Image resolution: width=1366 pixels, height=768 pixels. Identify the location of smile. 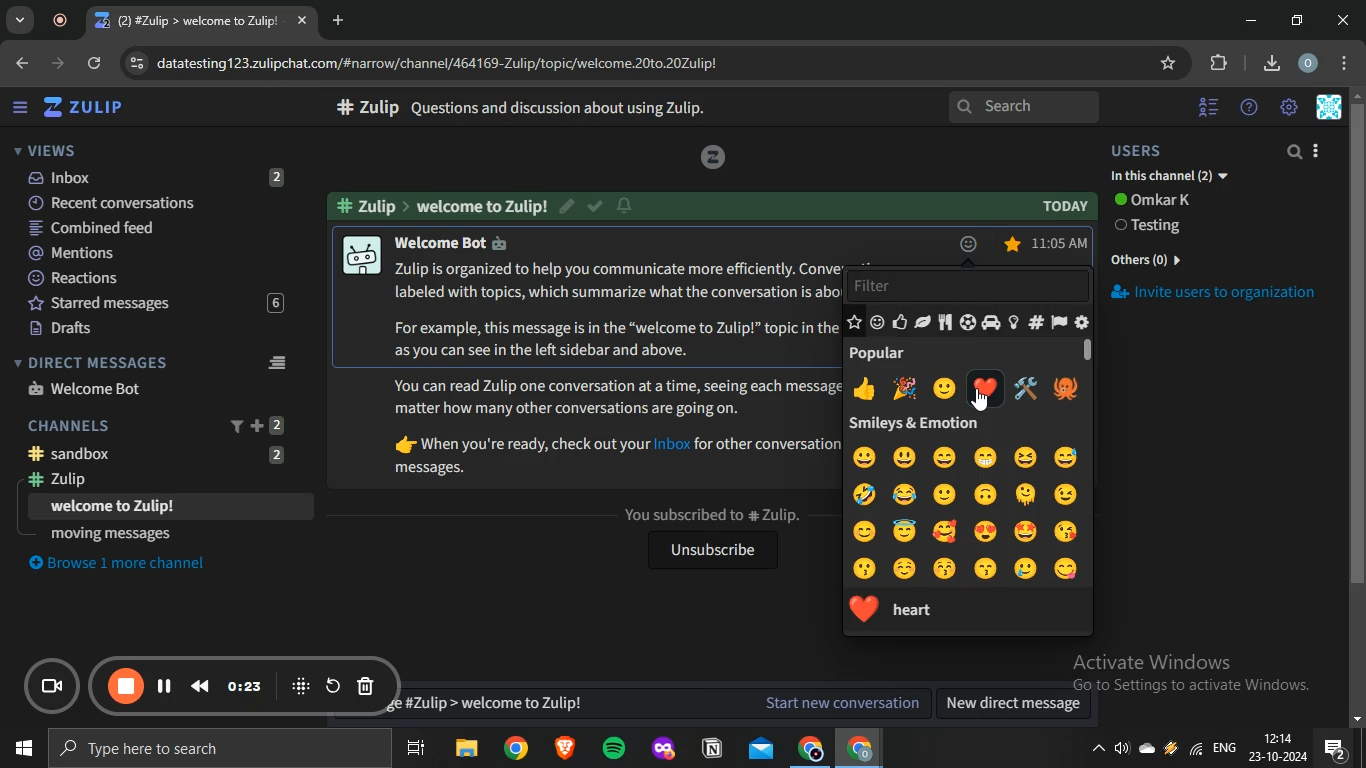
(946, 493).